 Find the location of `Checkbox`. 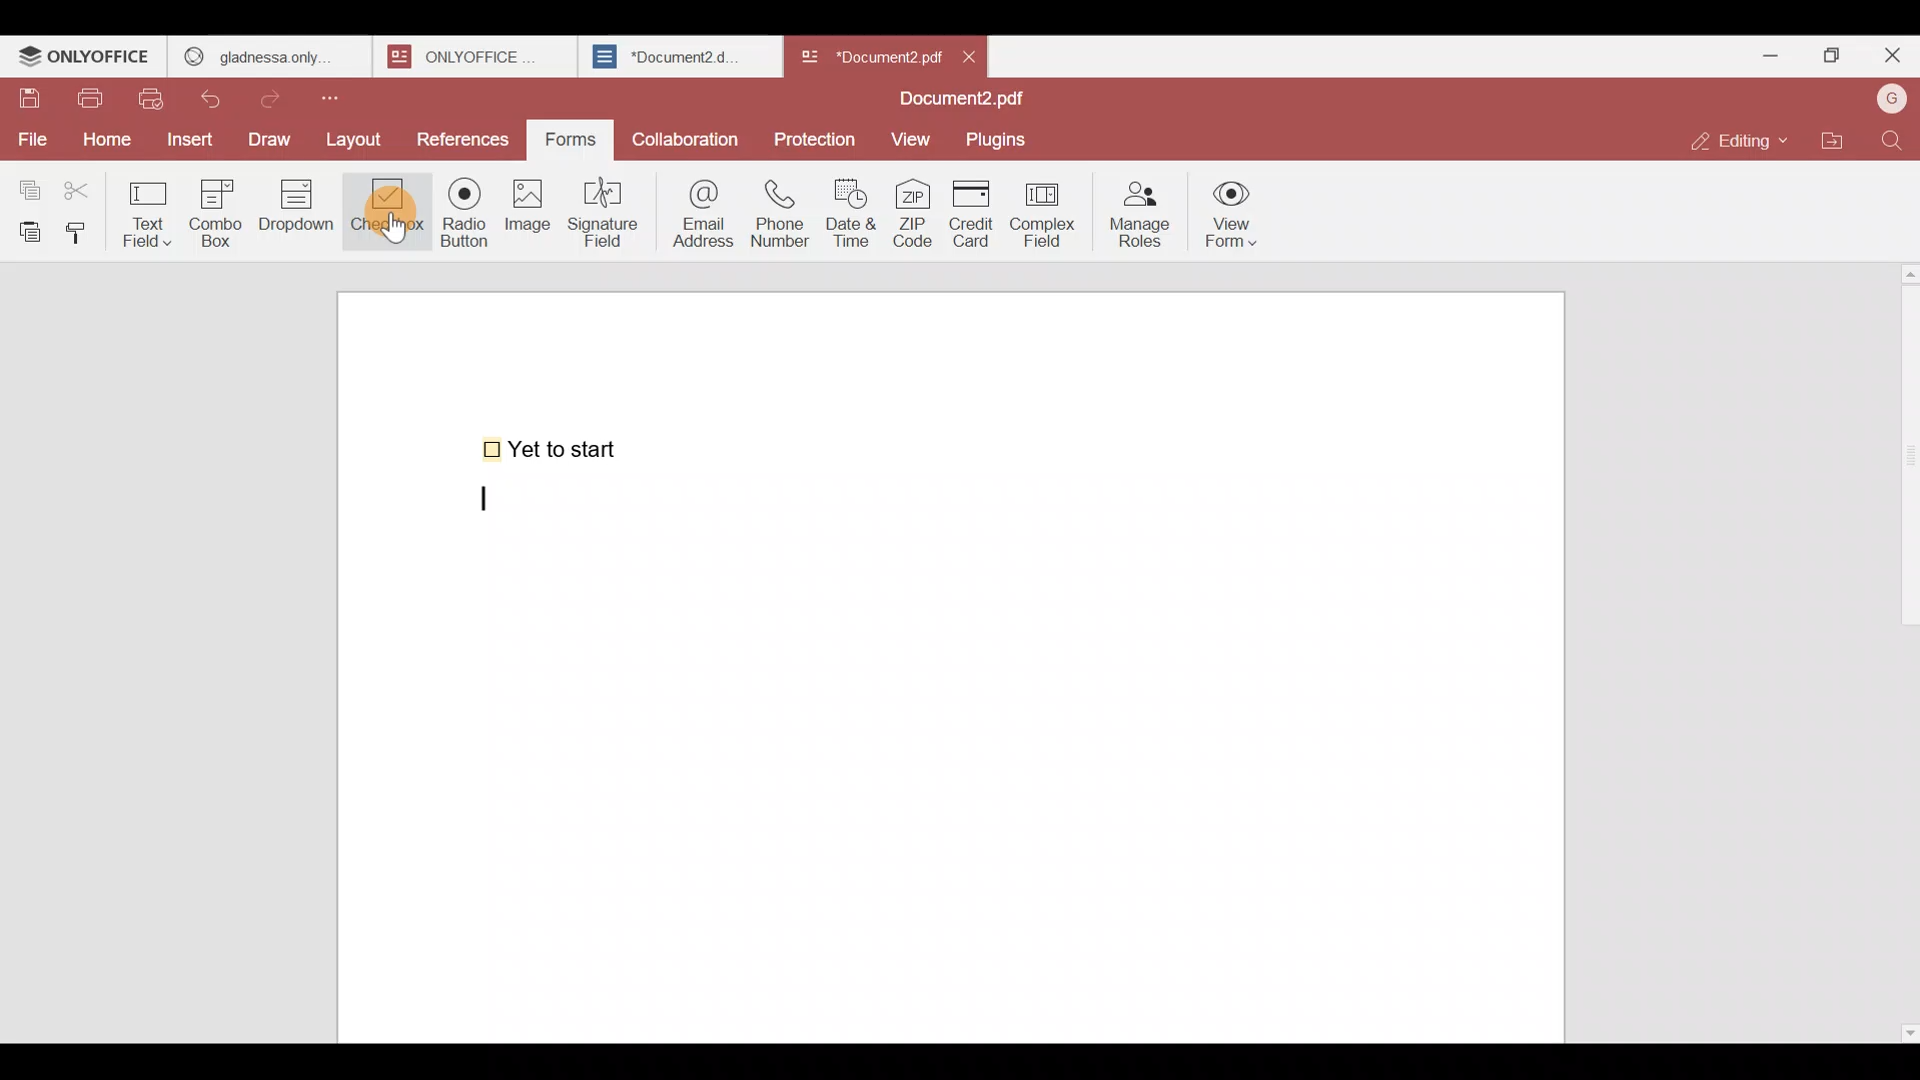

Checkbox is located at coordinates (383, 214).